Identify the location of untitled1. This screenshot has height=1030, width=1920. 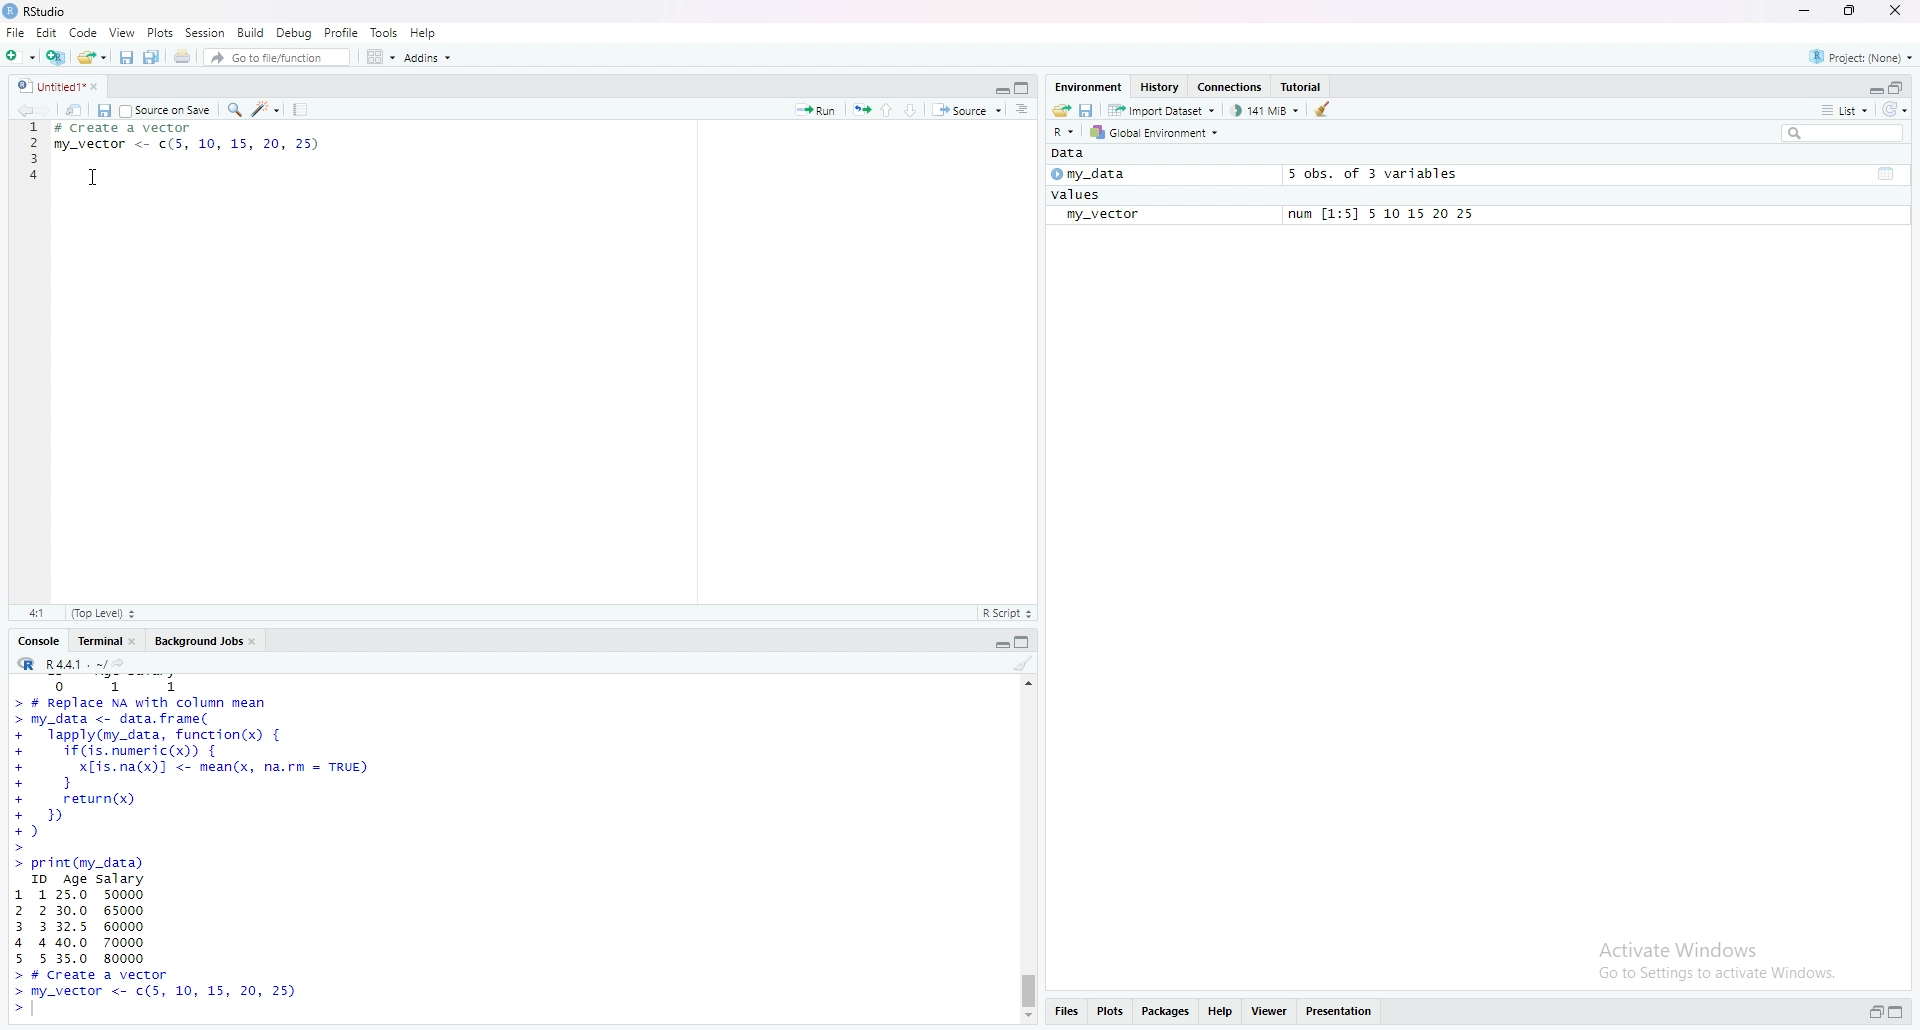
(61, 86).